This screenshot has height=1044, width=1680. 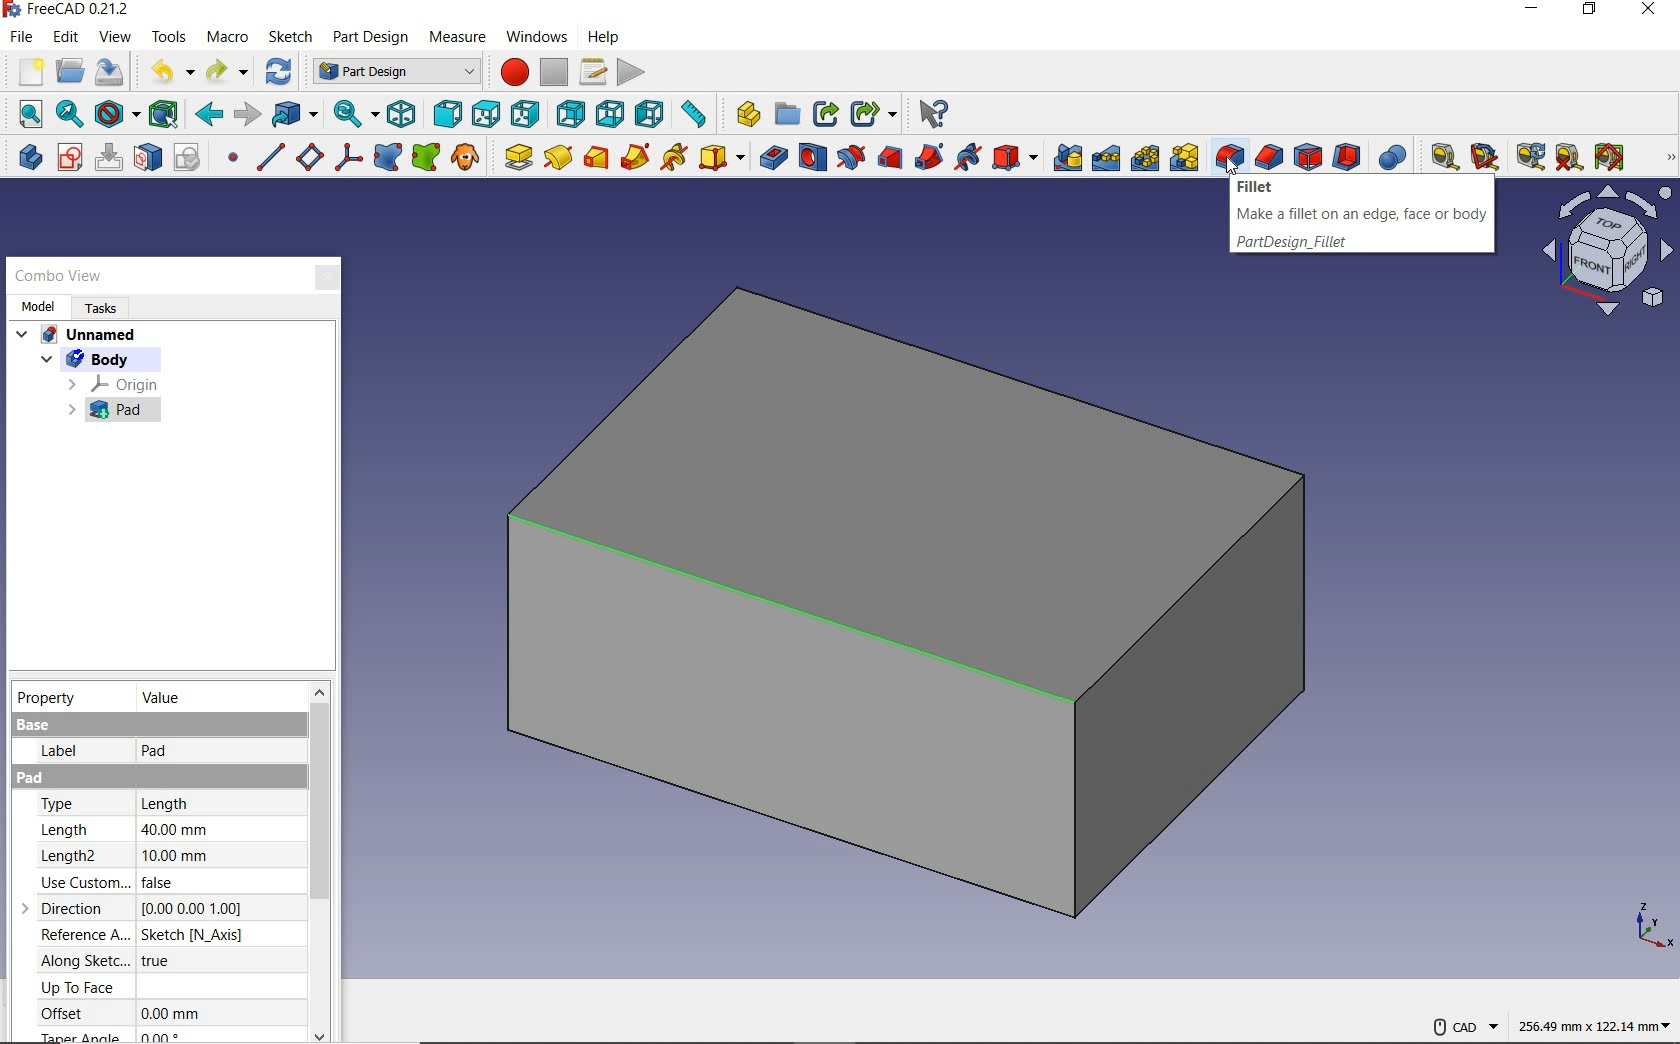 I want to click on length, so click(x=73, y=830).